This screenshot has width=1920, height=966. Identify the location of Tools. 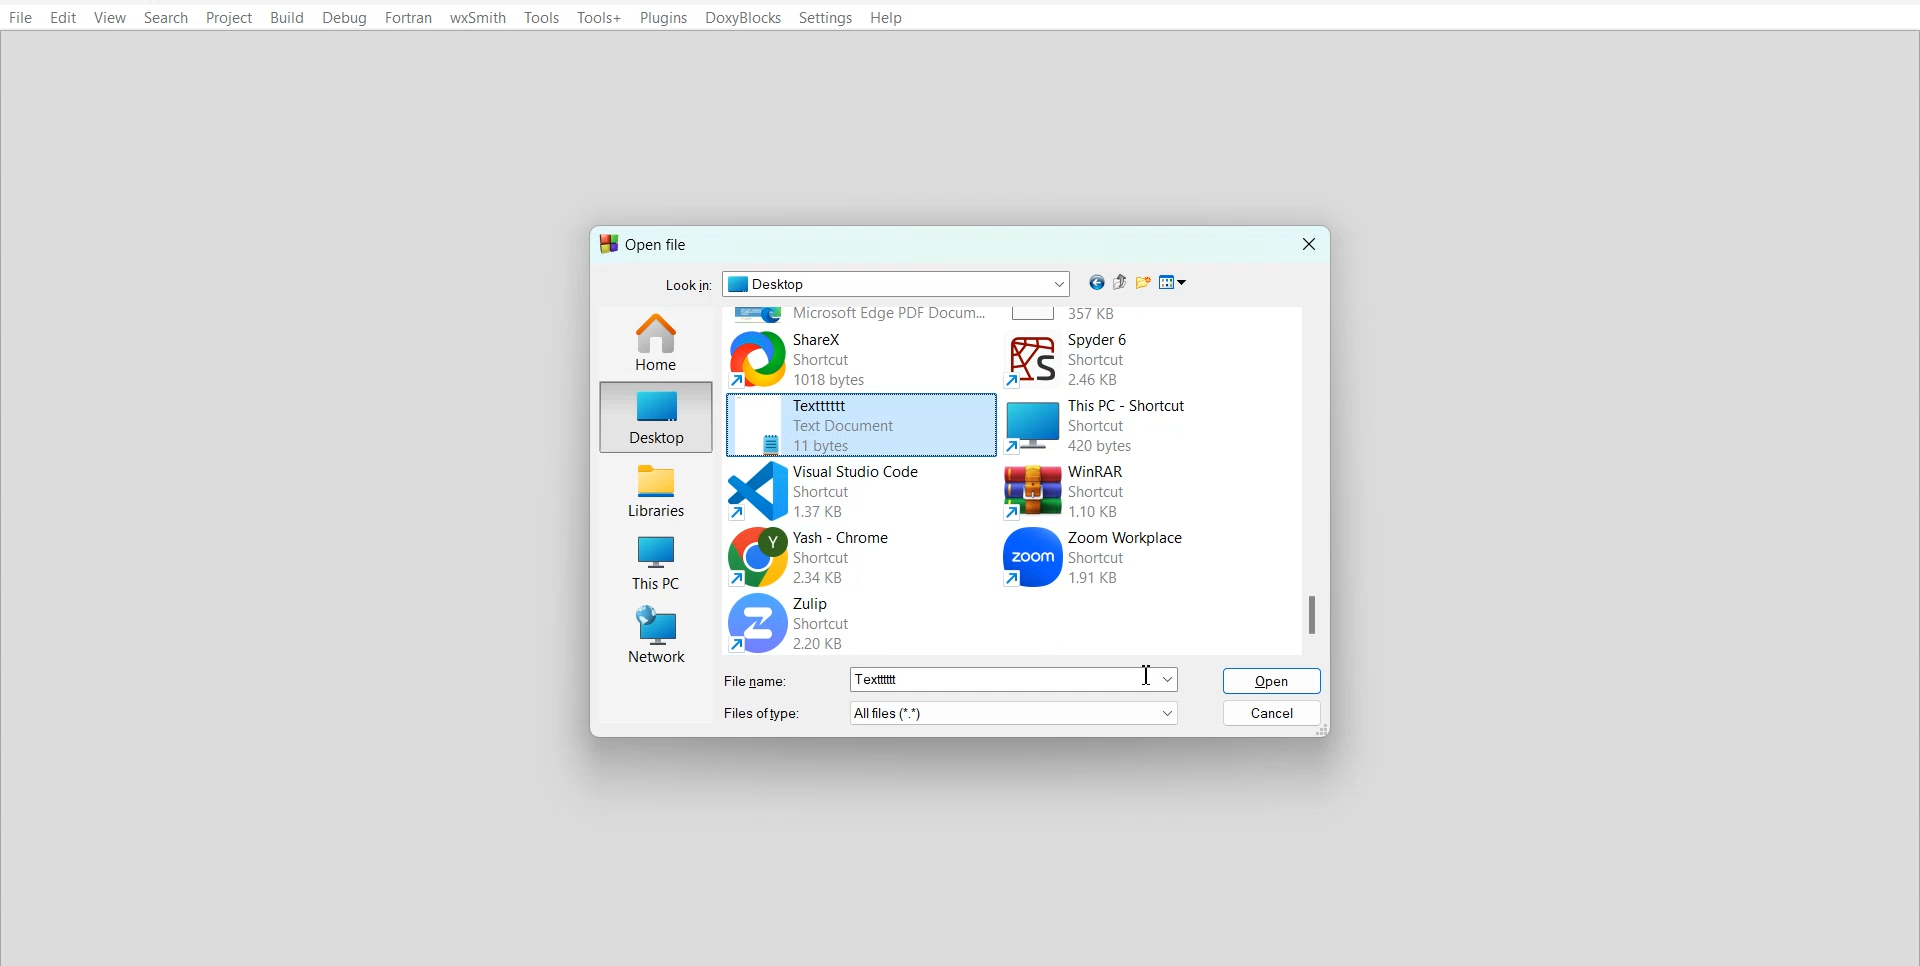
(542, 17).